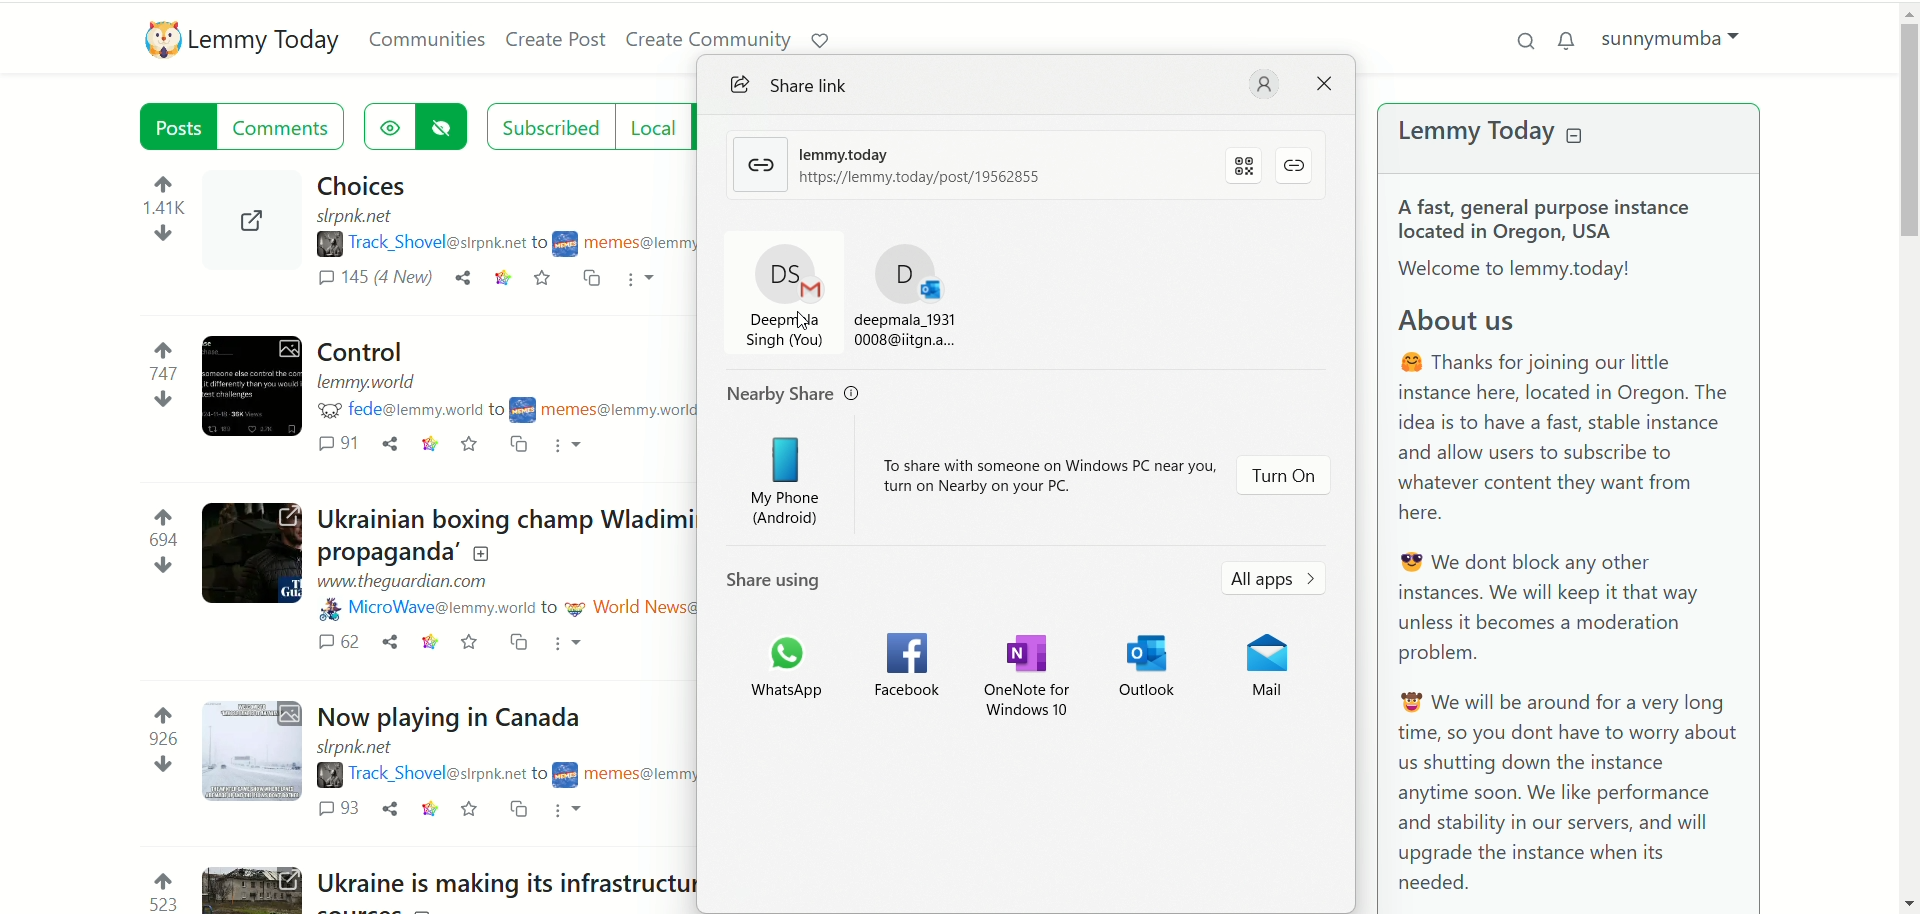  Describe the element at coordinates (156, 890) in the screenshot. I see `votes up and down` at that location.